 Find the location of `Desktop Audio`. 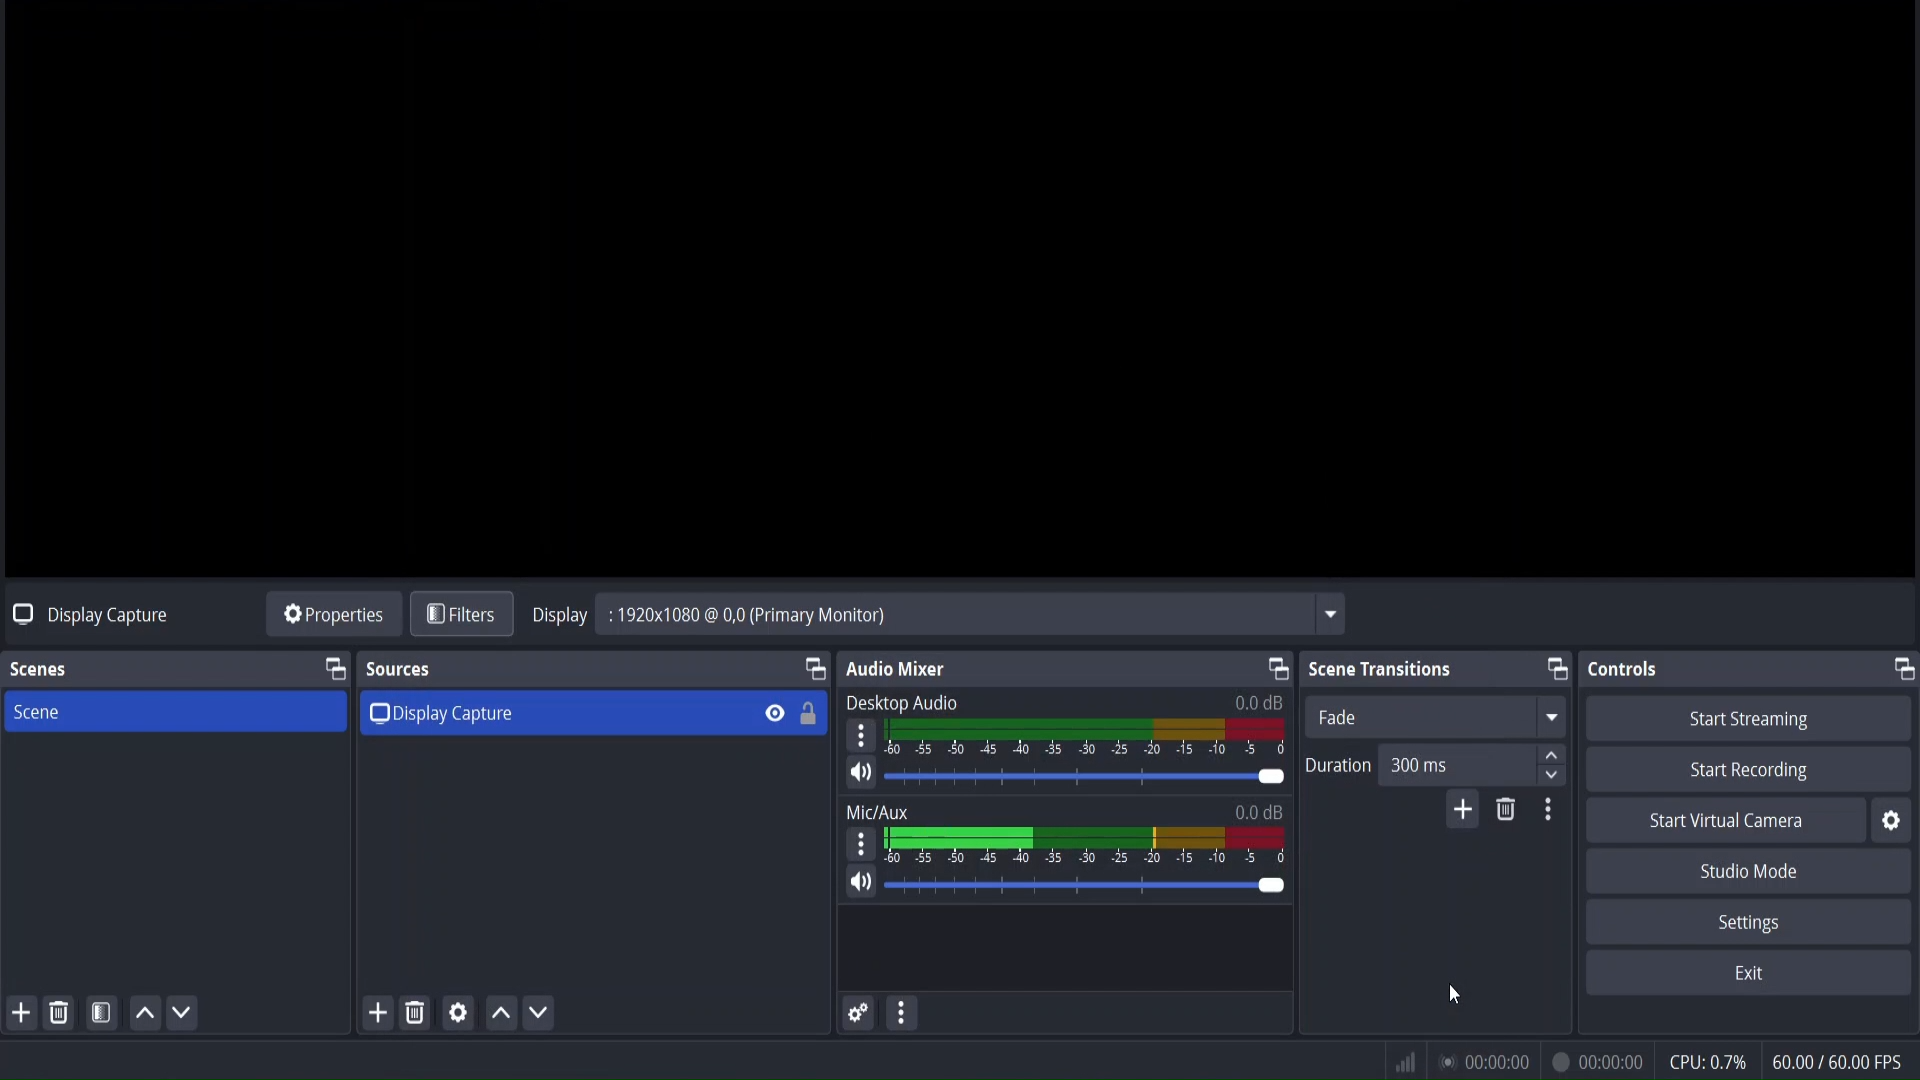

Desktop Audio is located at coordinates (905, 702).